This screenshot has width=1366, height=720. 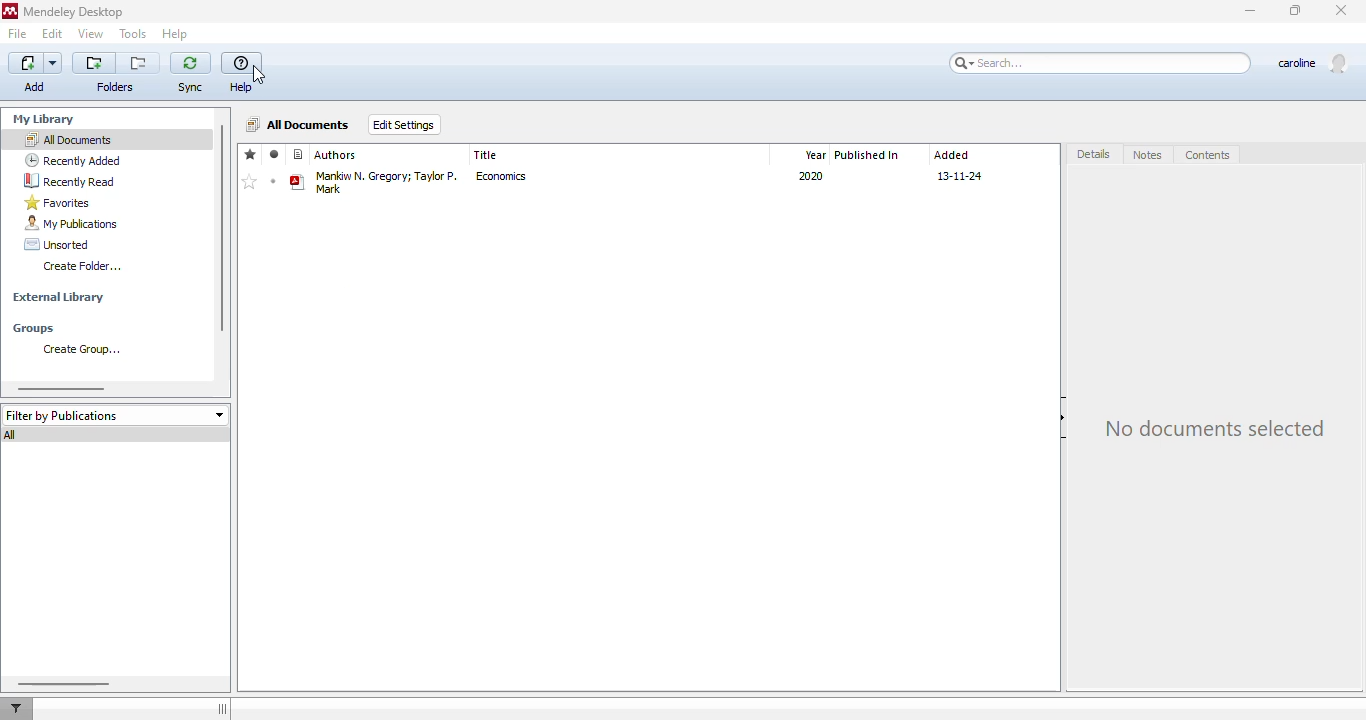 What do you see at coordinates (274, 155) in the screenshot?
I see `read/unread` at bounding box center [274, 155].